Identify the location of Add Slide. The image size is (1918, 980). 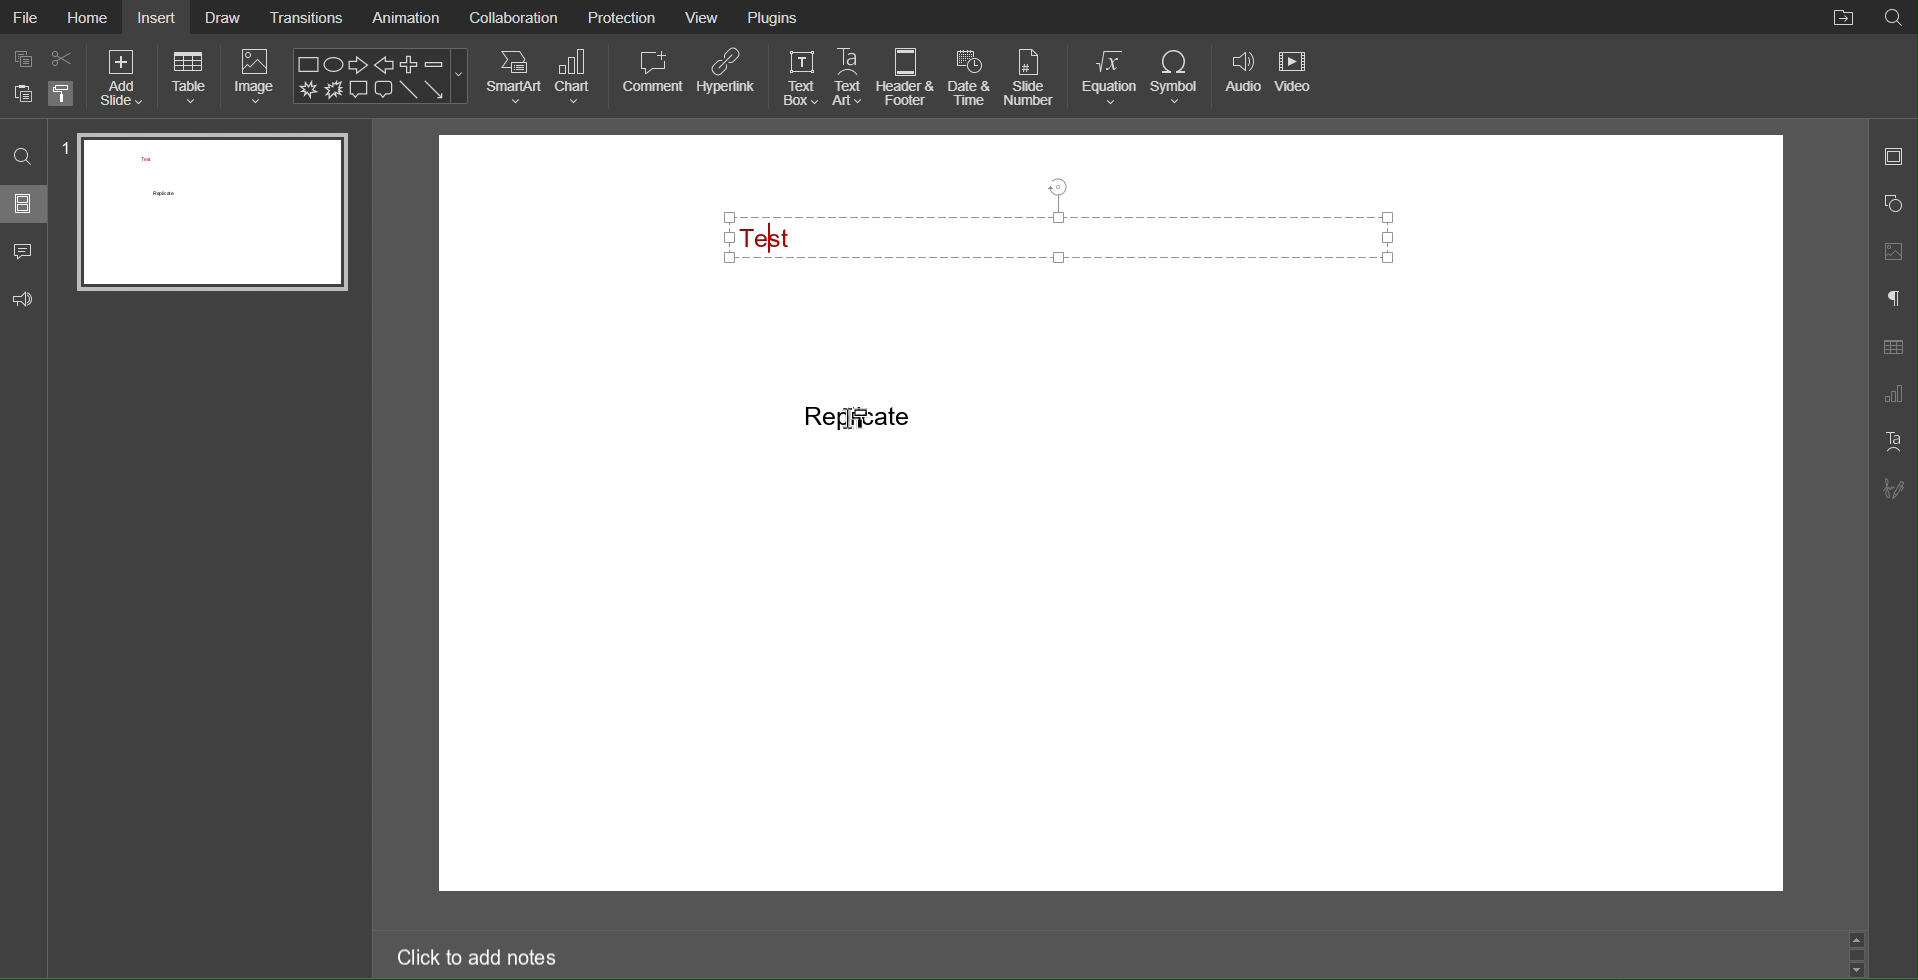
(122, 78).